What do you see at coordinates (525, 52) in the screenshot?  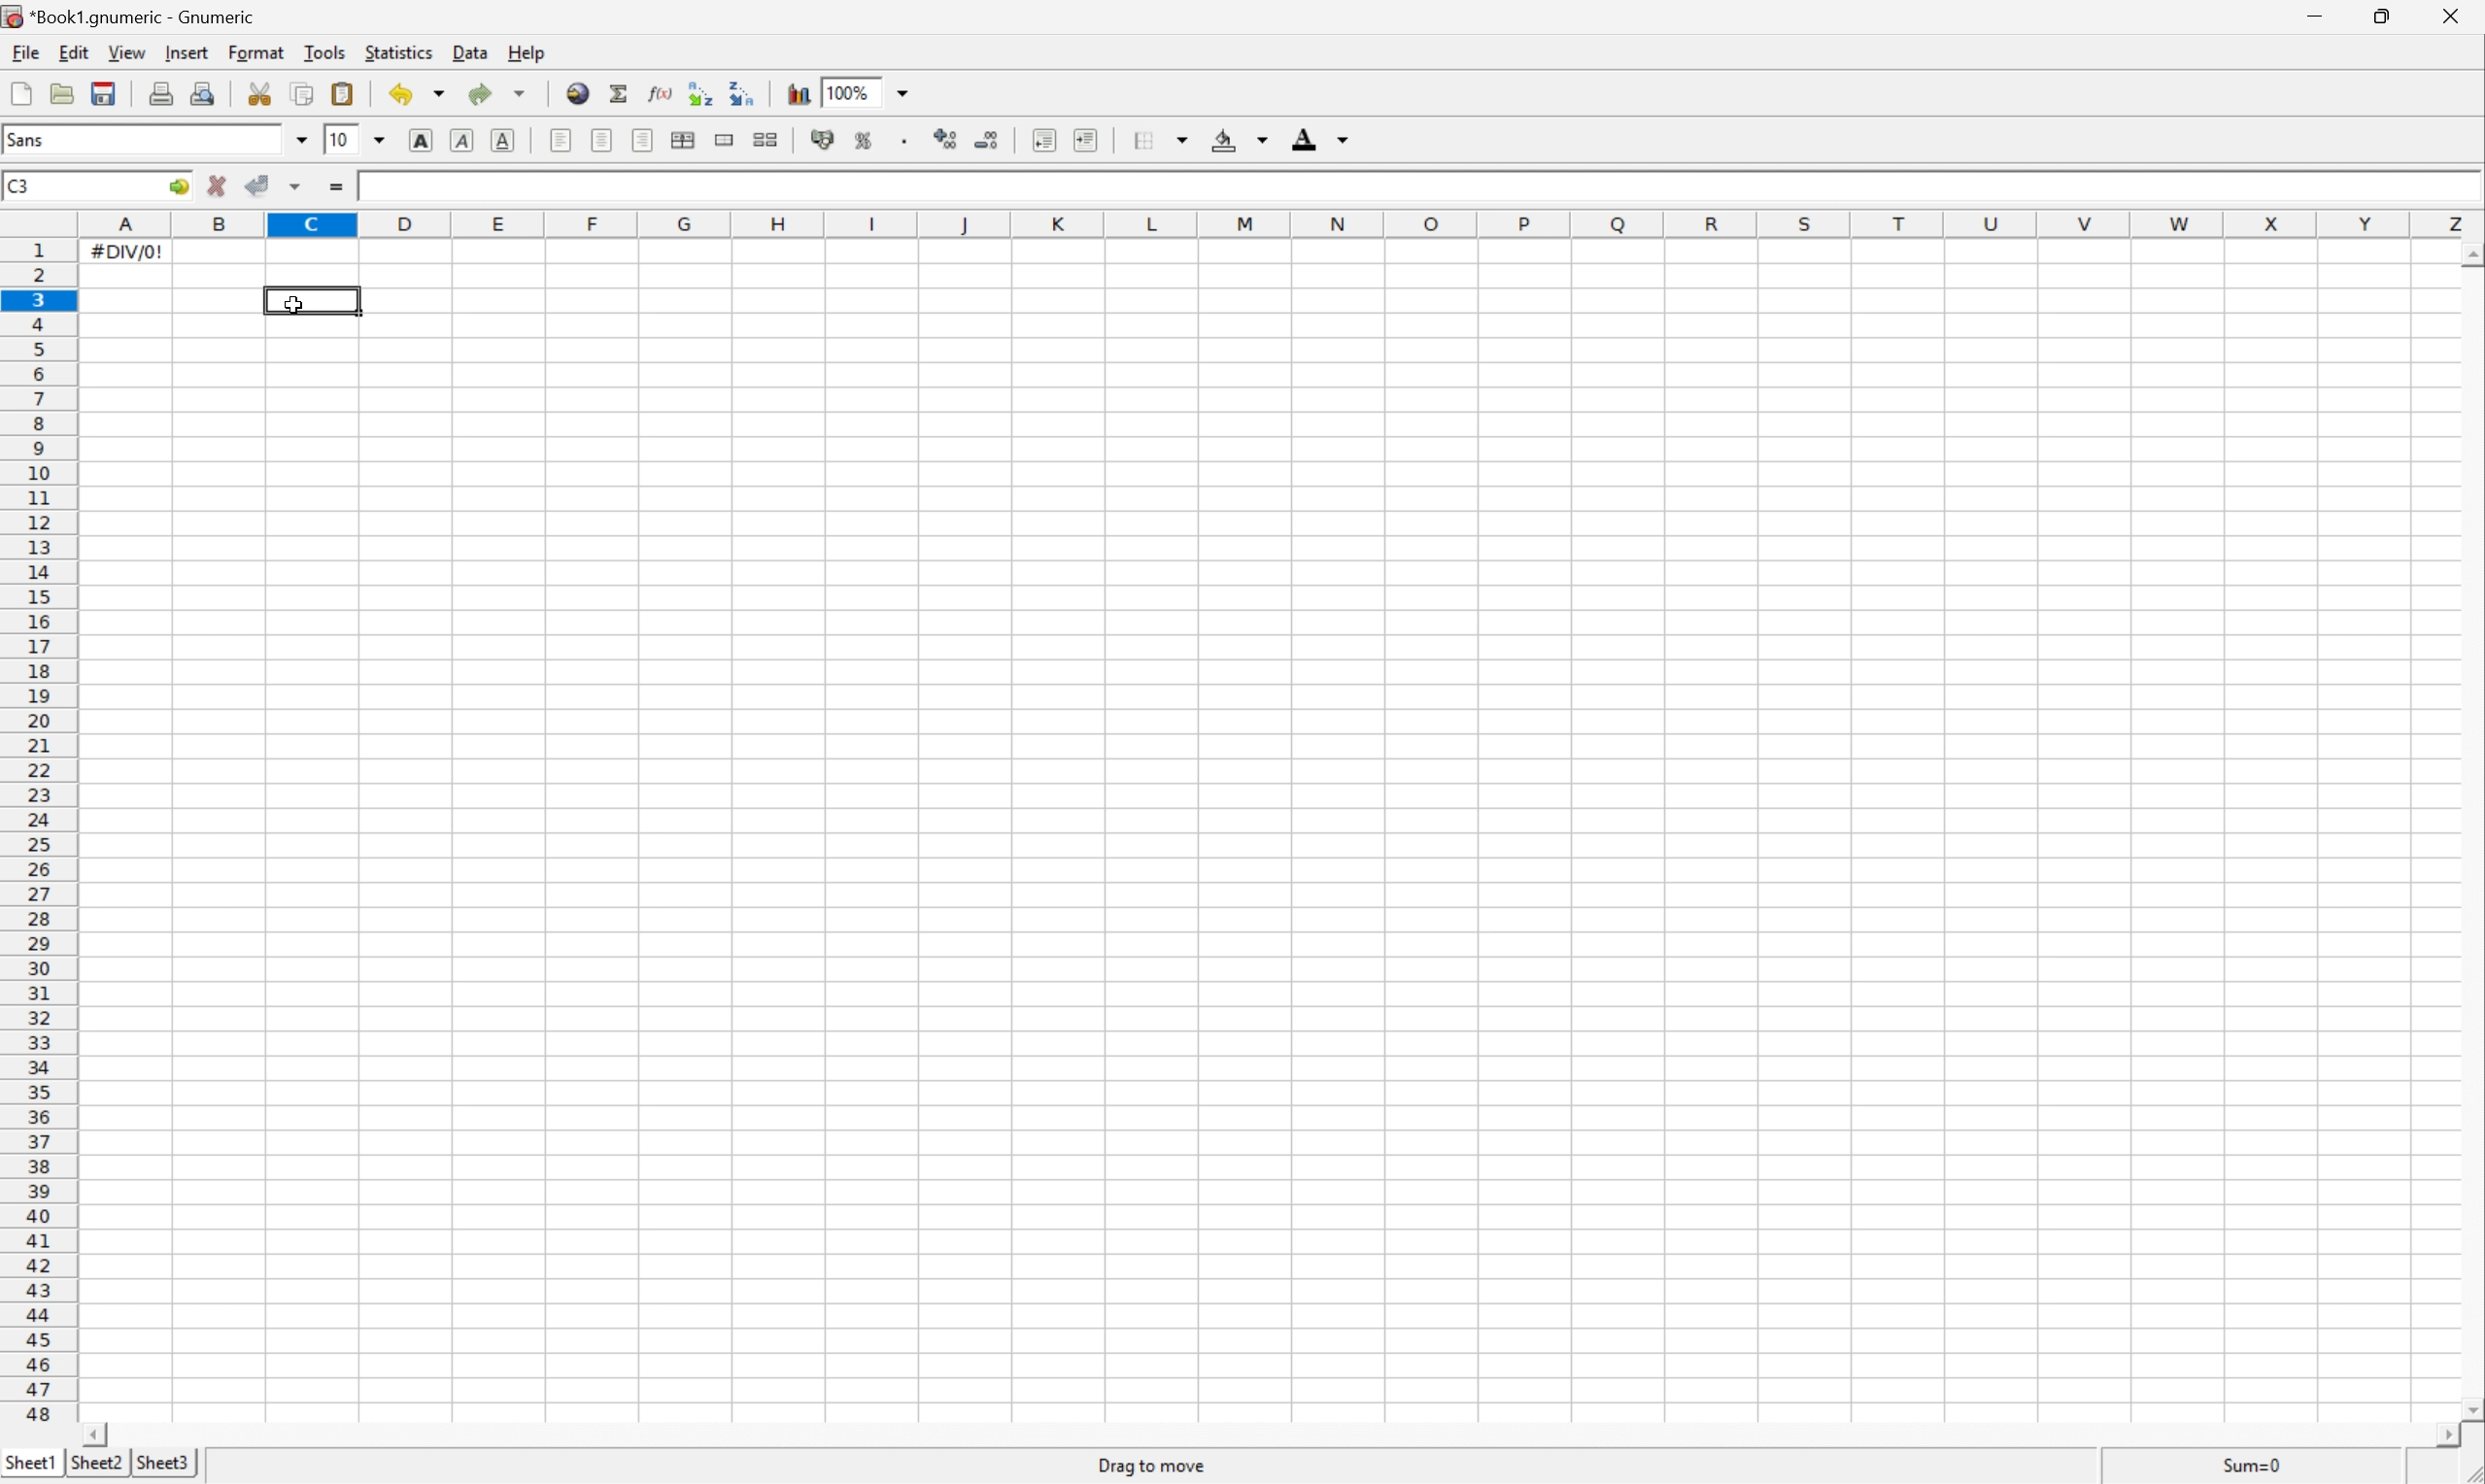 I see `Help` at bounding box center [525, 52].